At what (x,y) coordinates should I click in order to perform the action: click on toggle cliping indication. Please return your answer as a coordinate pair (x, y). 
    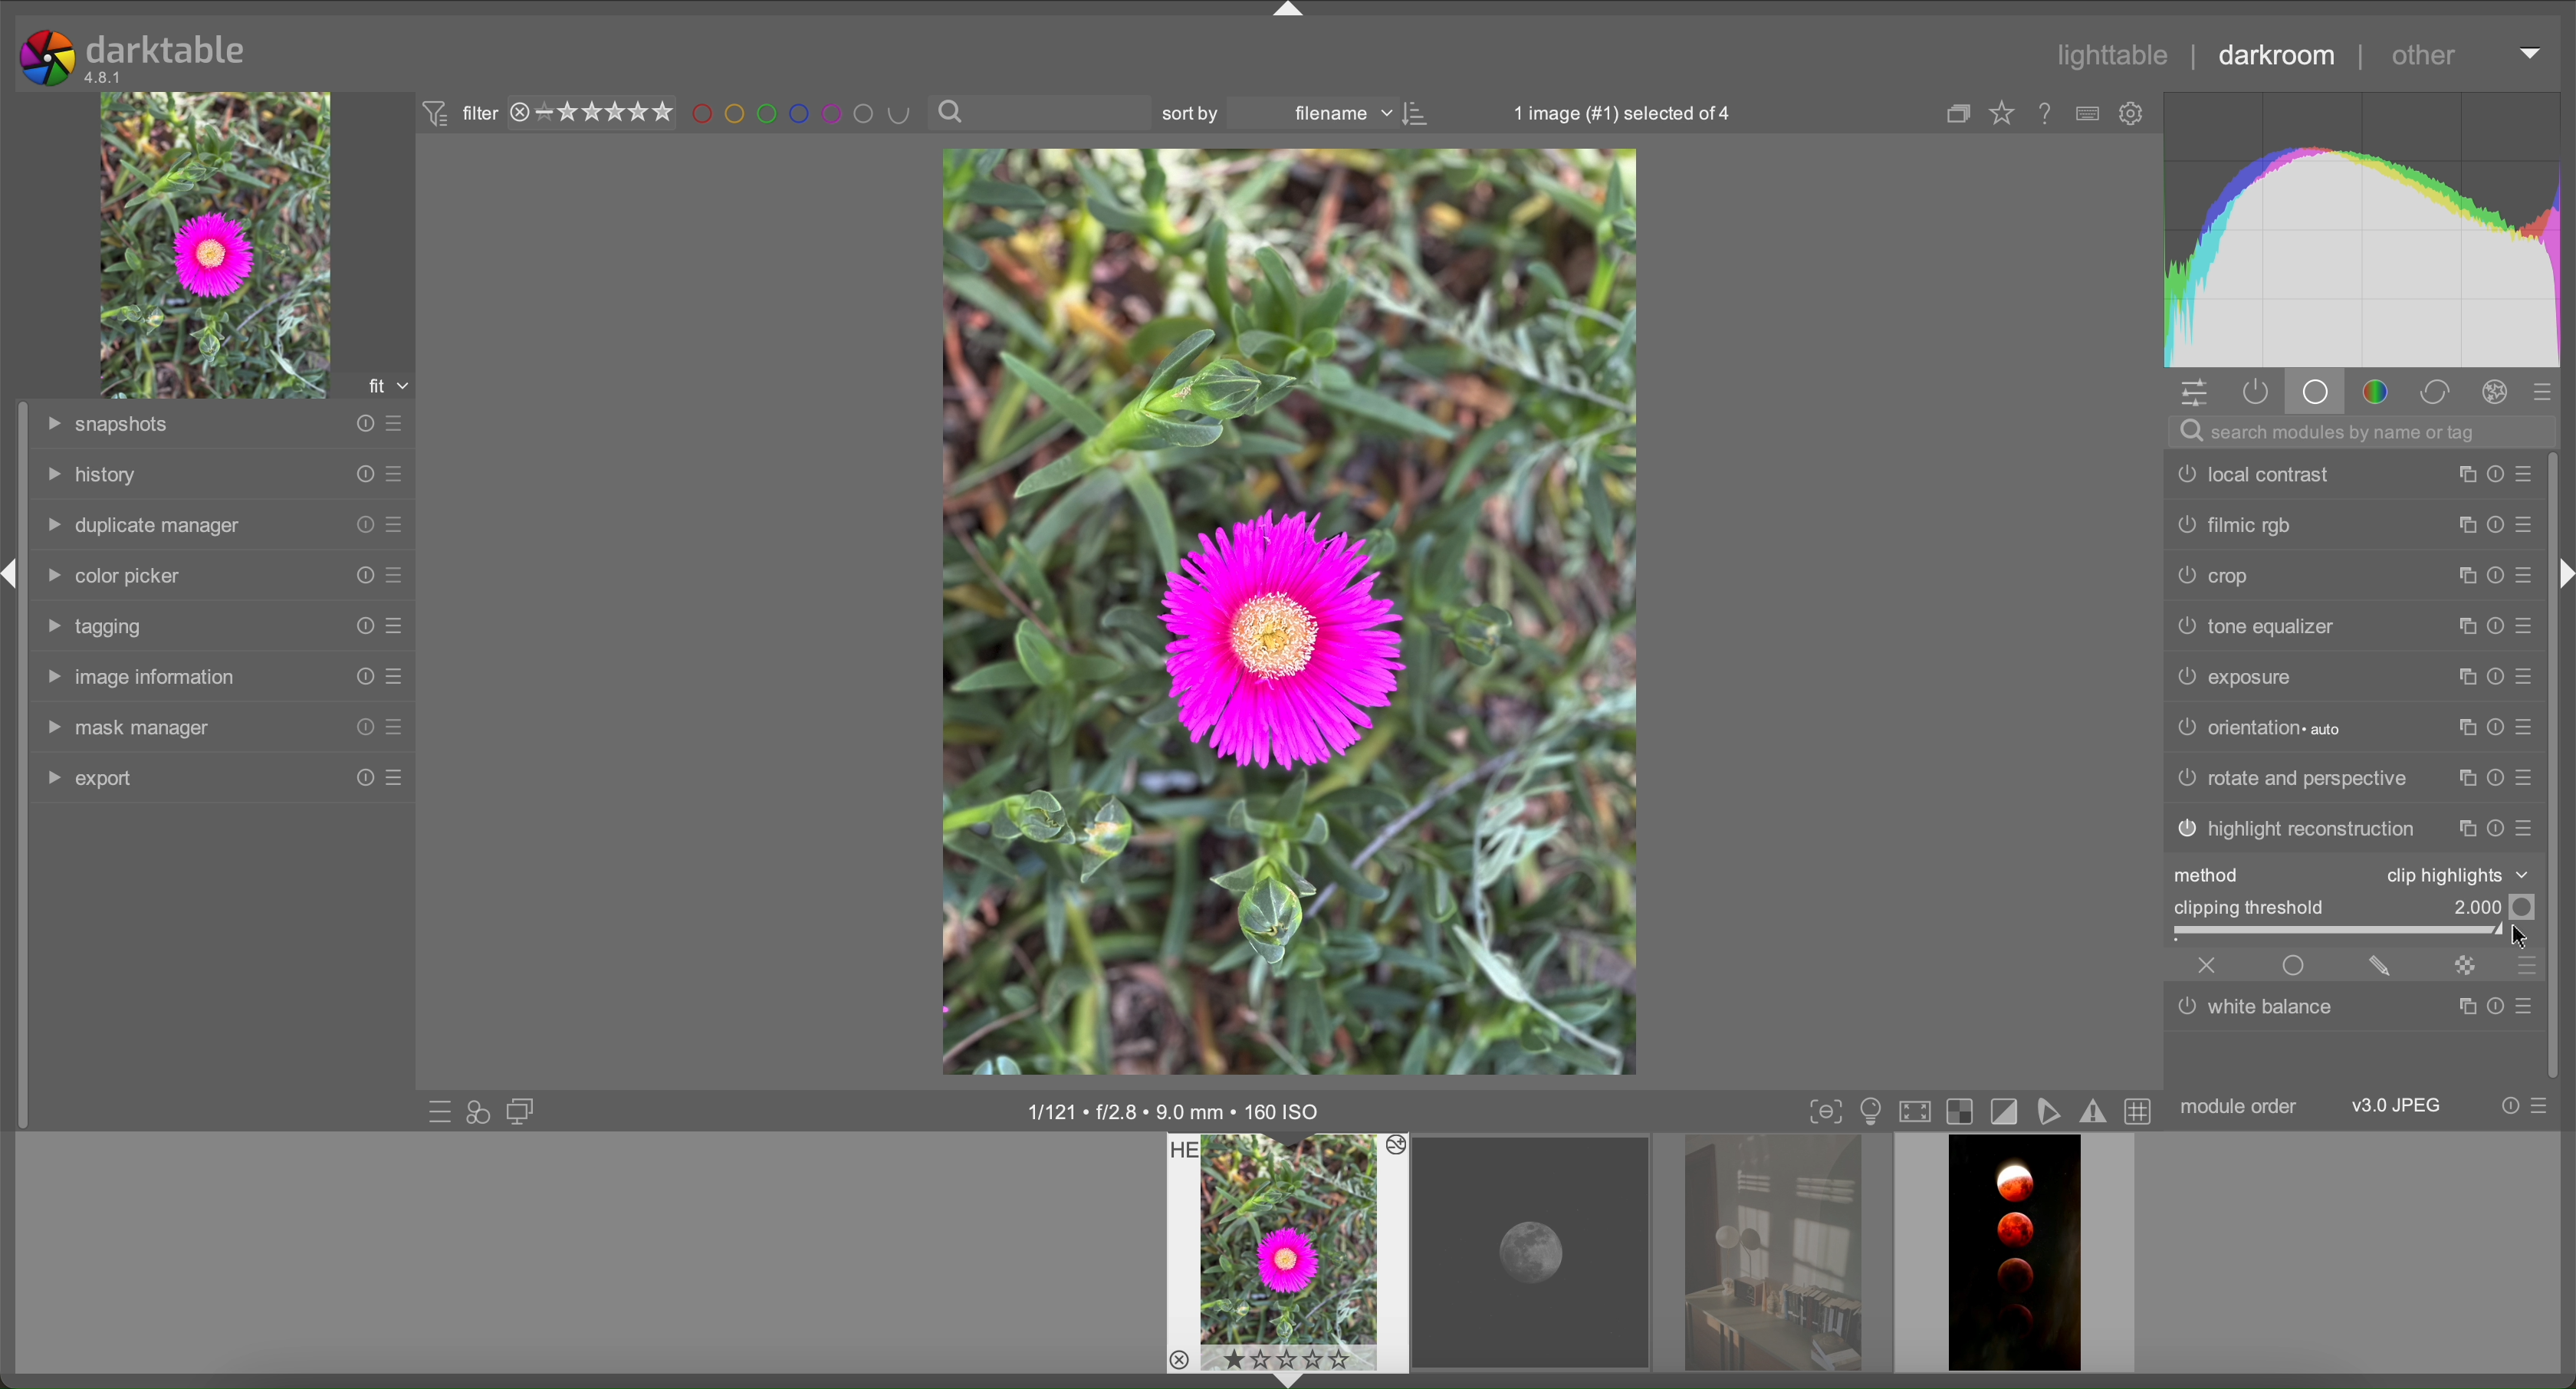
    Looking at the image, I should click on (2009, 1112).